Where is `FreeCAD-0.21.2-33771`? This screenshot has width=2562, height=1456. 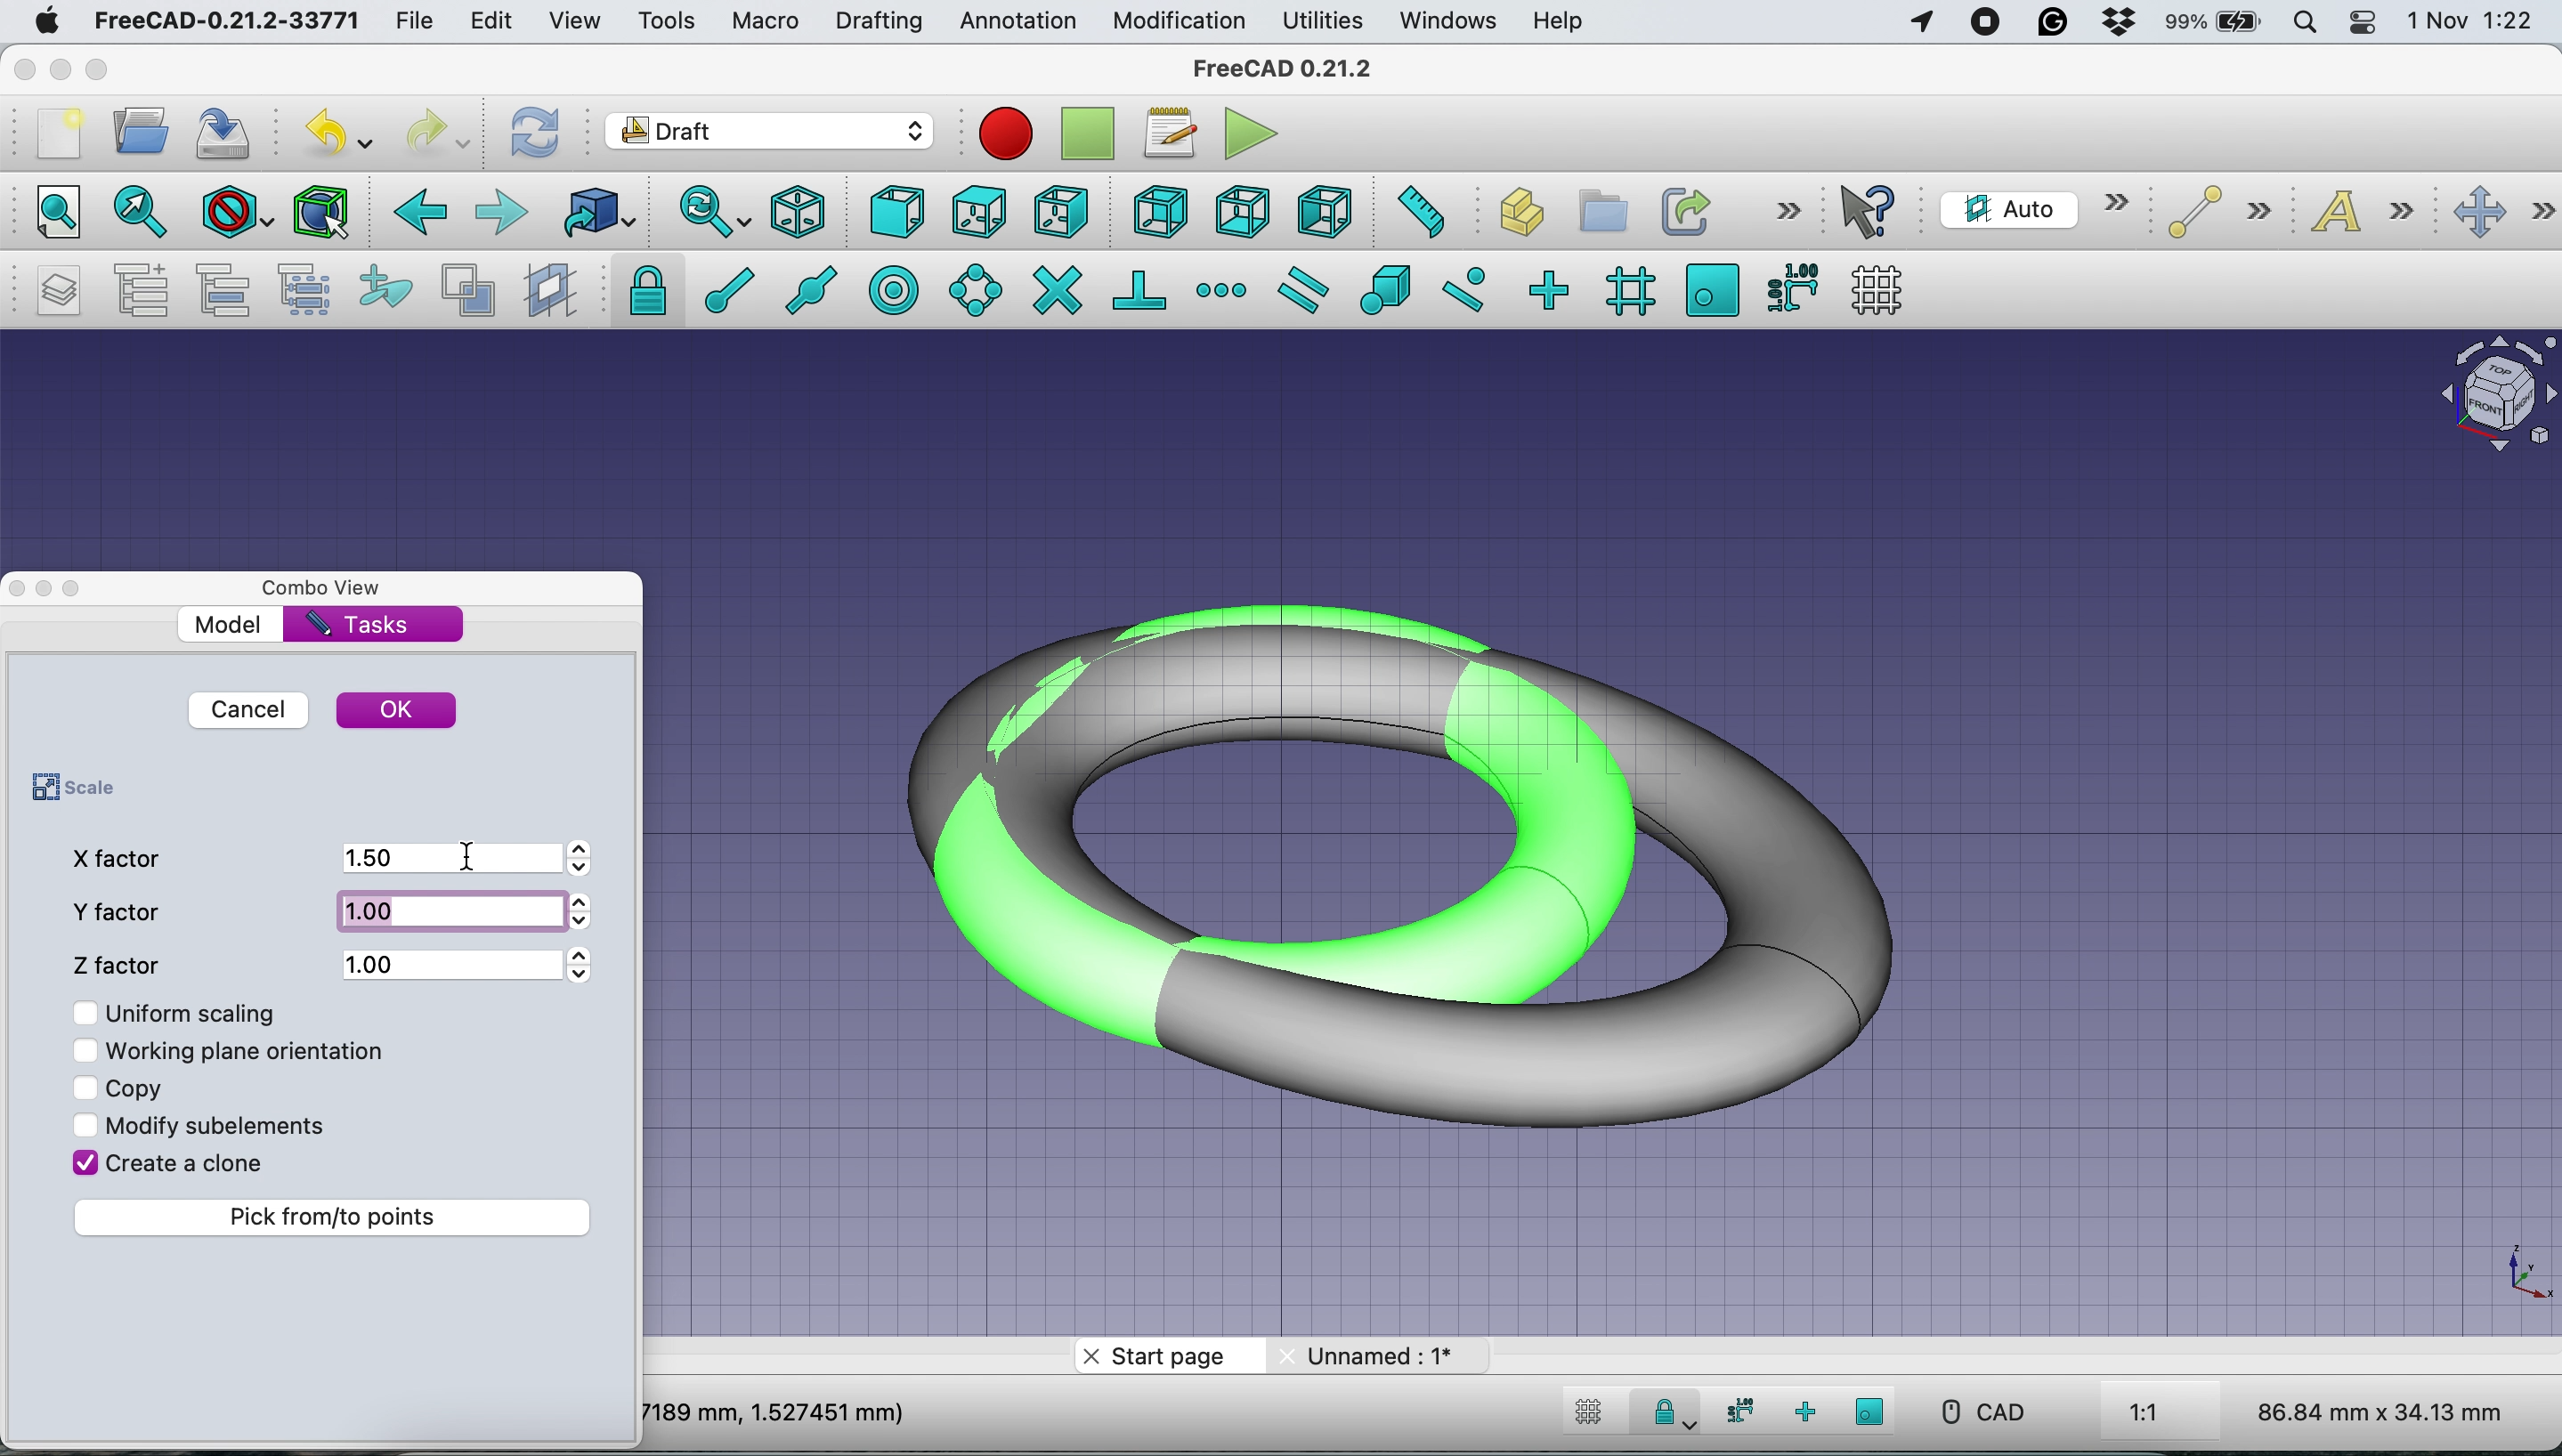
FreeCAD-0.21.2-33771 is located at coordinates (228, 19).